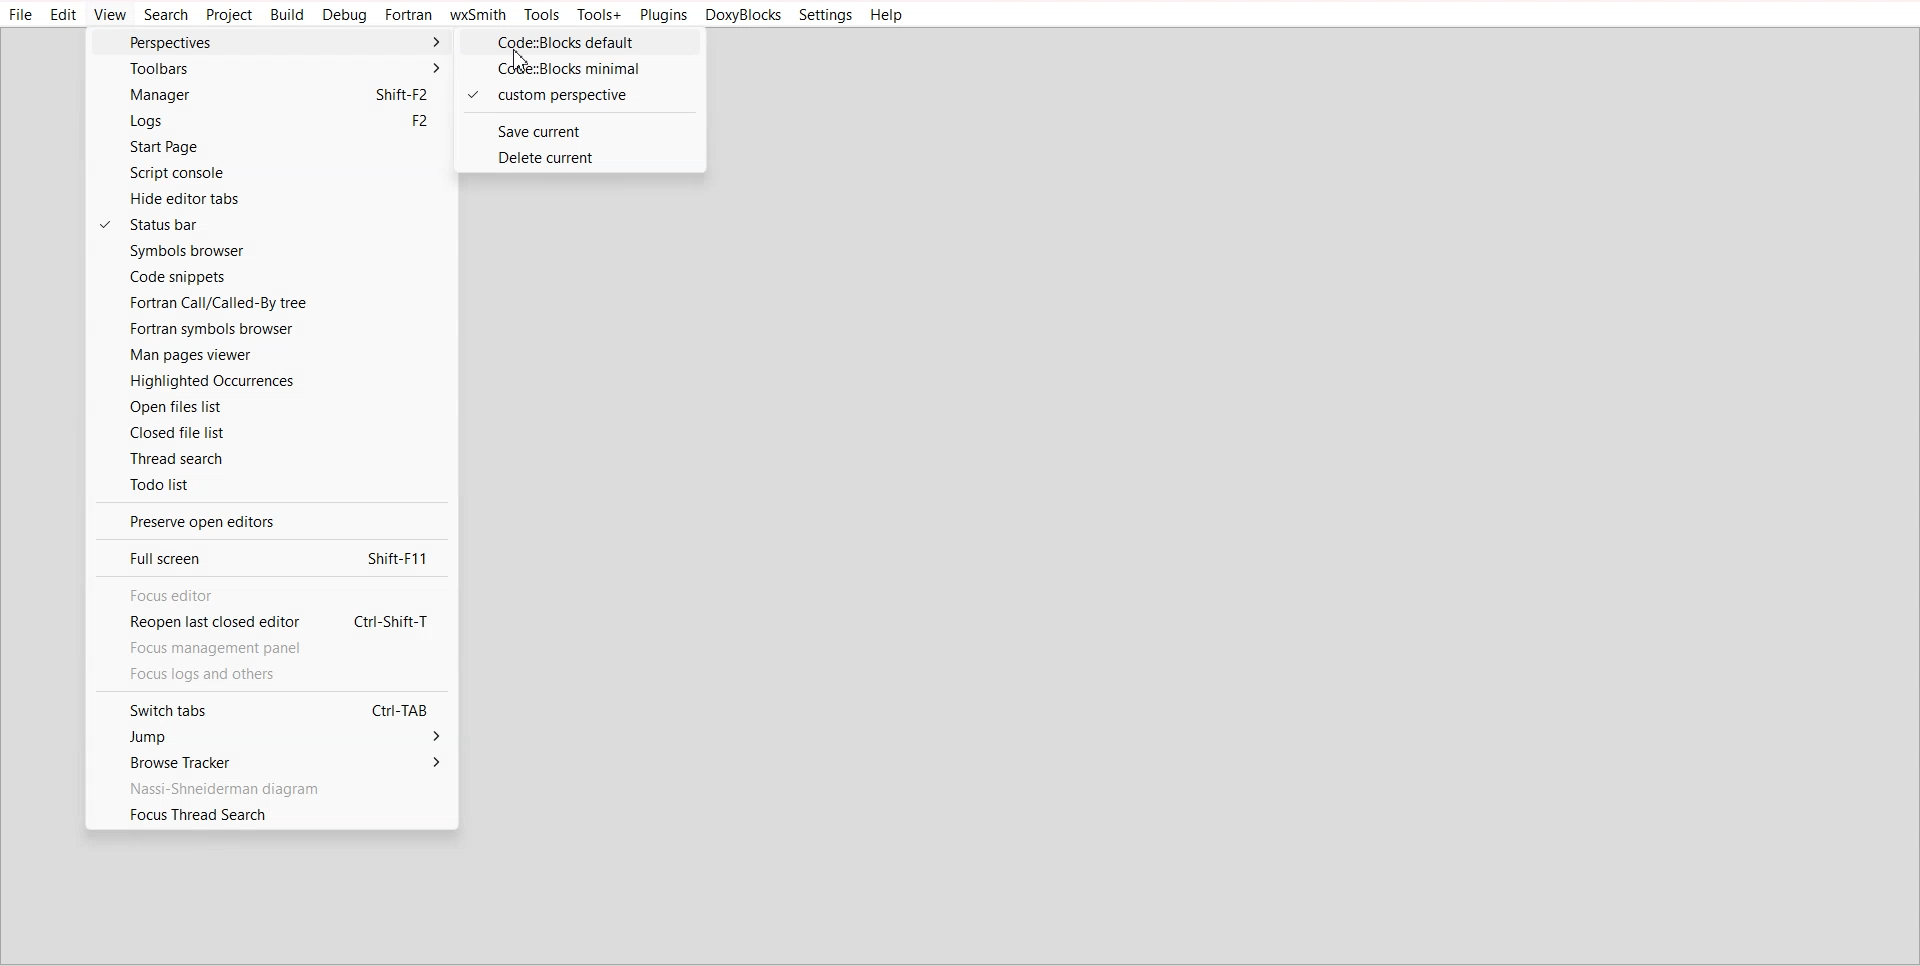  What do you see at coordinates (409, 15) in the screenshot?
I see `Fortran` at bounding box center [409, 15].